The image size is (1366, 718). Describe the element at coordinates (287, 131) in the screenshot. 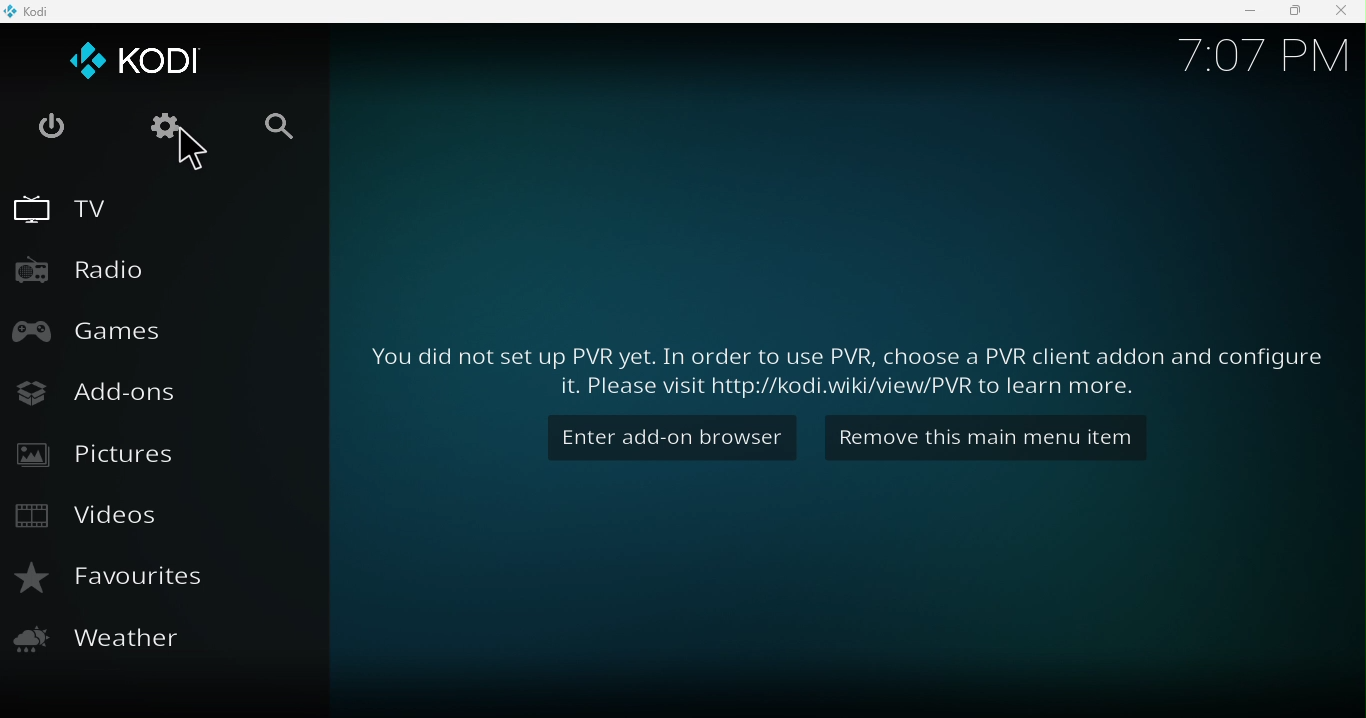

I see `Search` at that location.